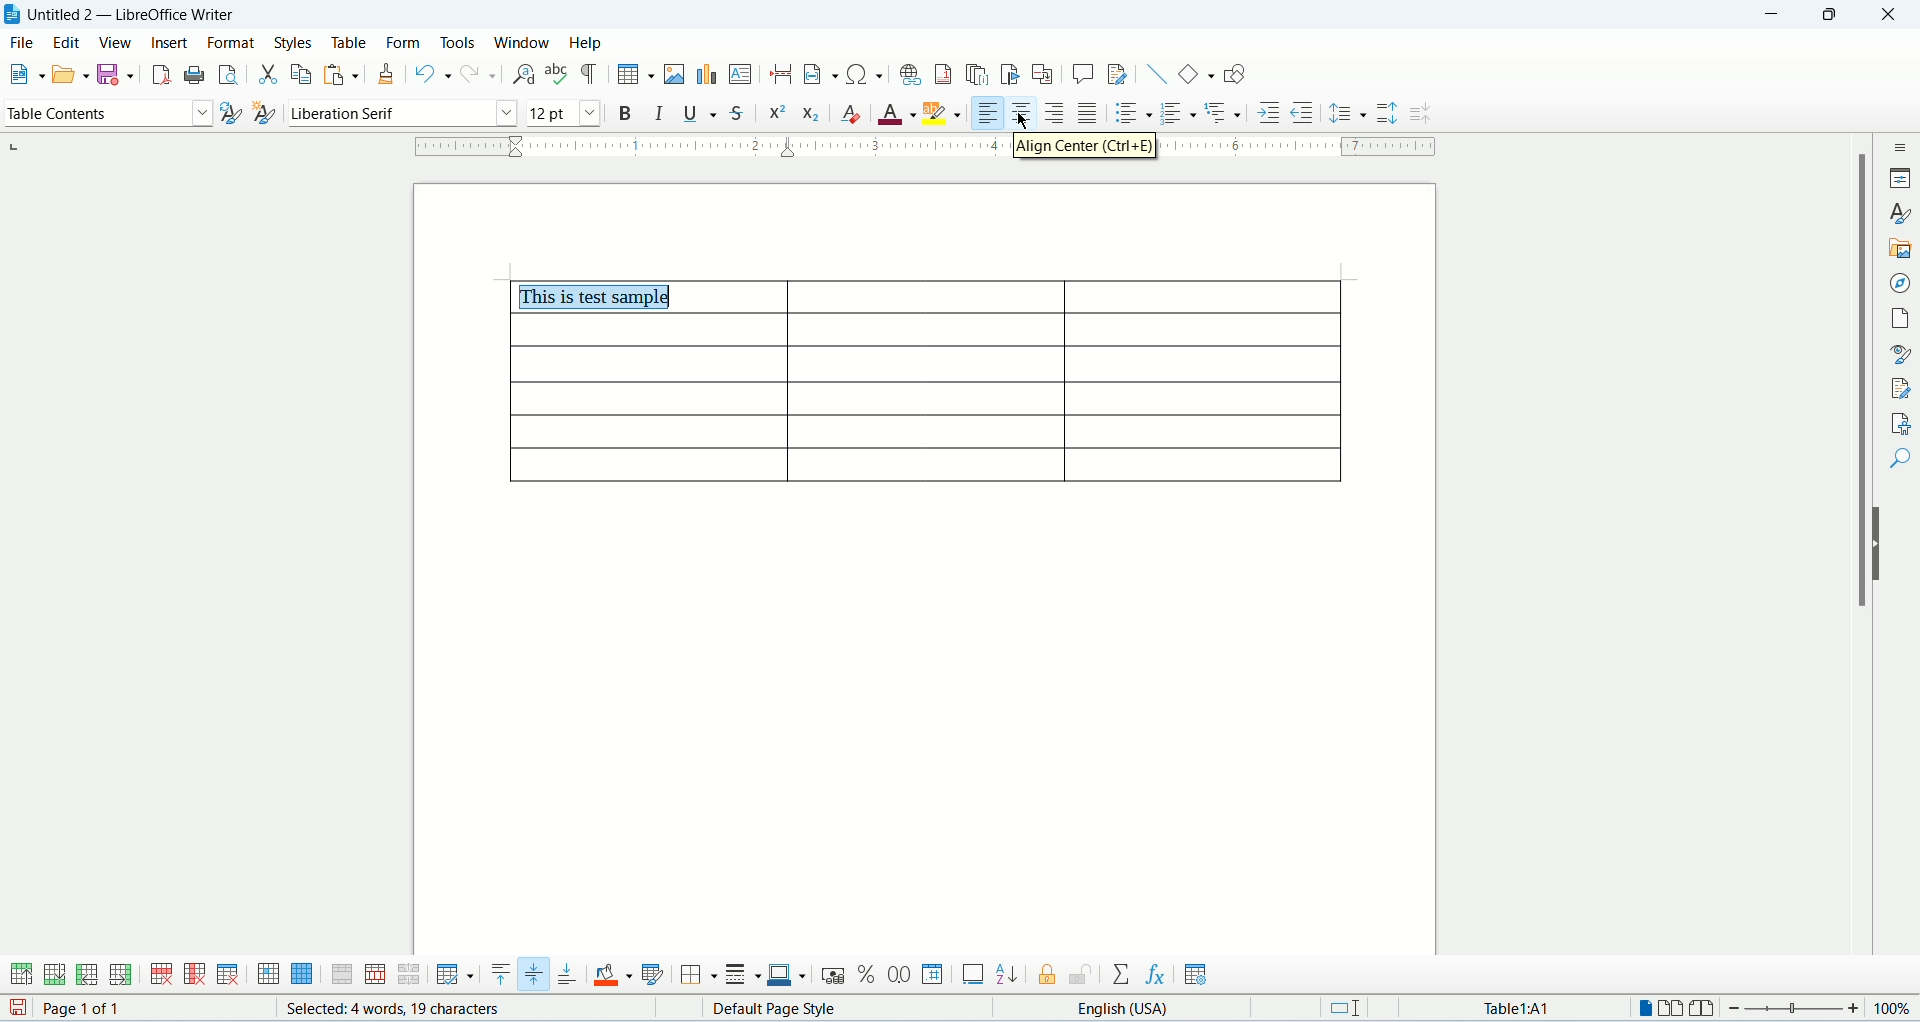  I want to click on basic shapes, so click(1197, 73).